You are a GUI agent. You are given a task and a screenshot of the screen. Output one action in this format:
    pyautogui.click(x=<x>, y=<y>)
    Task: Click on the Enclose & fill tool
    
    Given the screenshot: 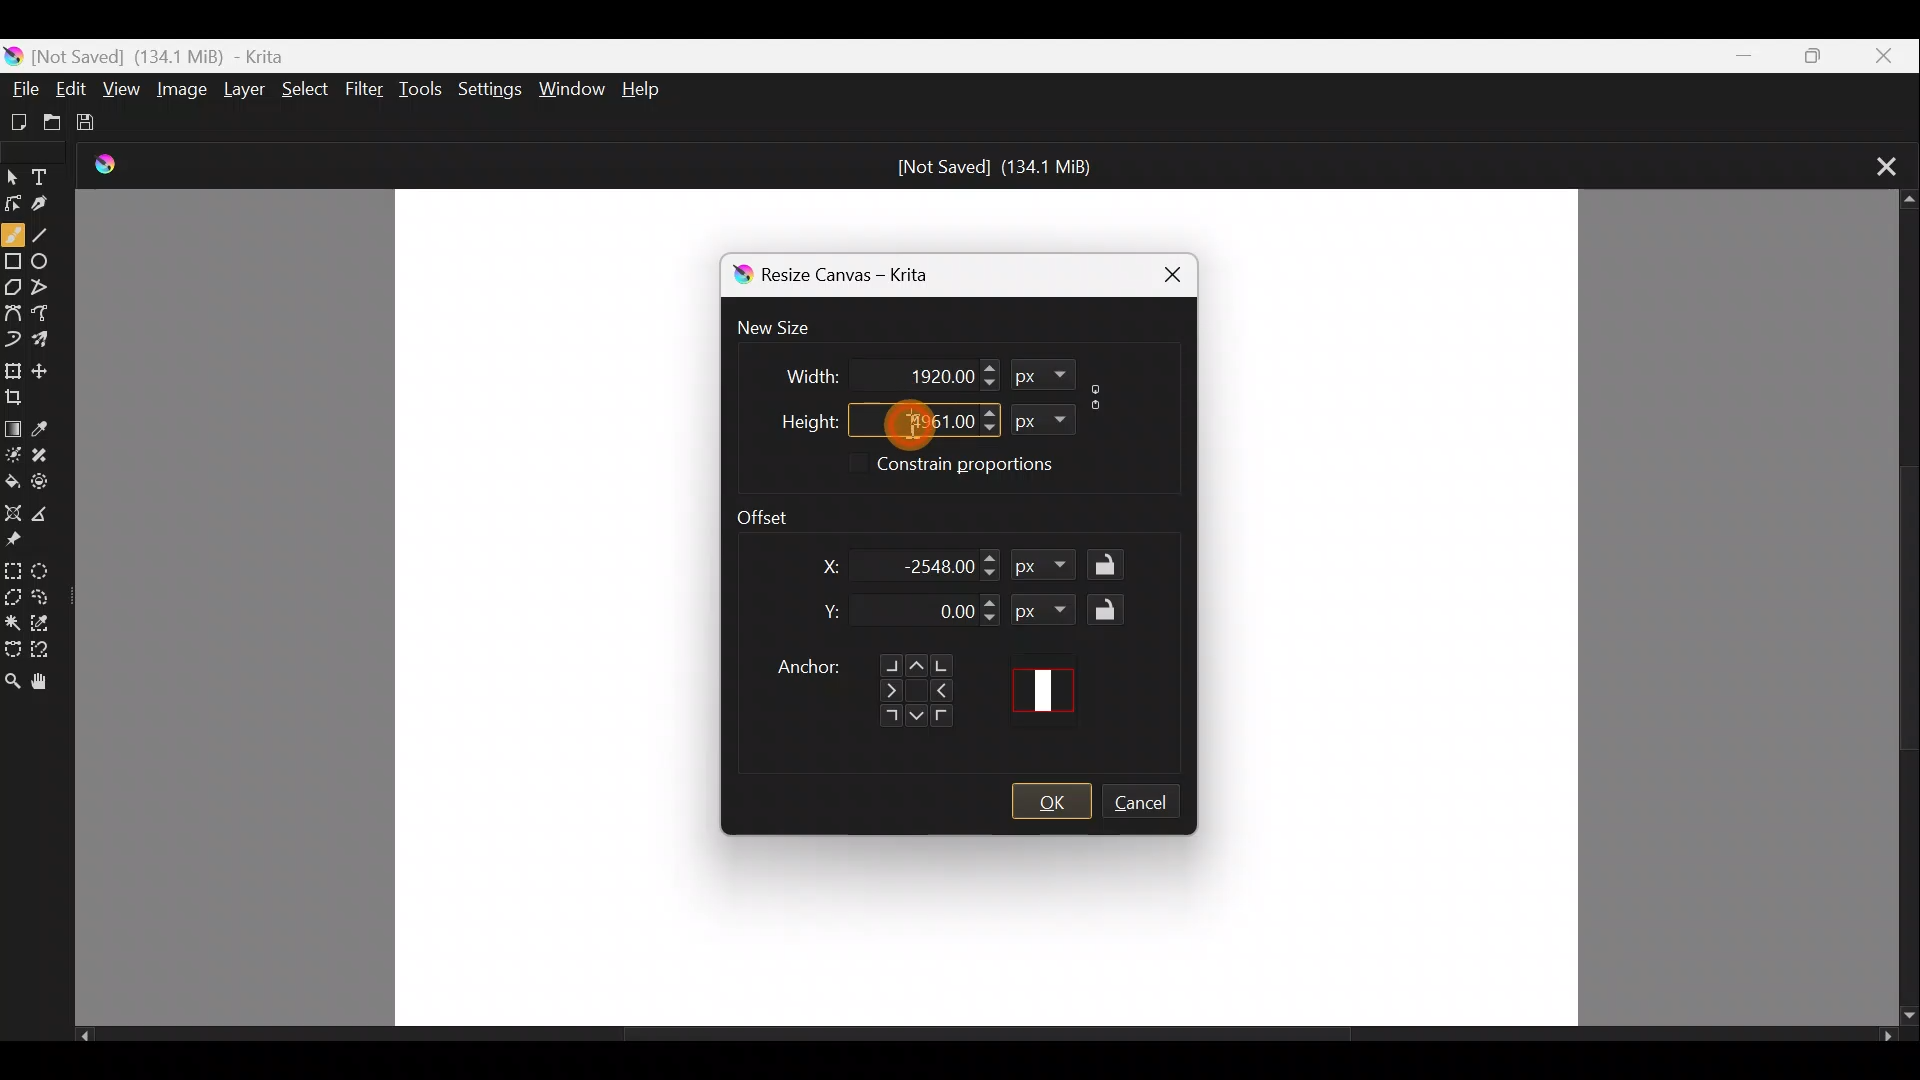 What is the action you would take?
    pyautogui.click(x=49, y=481)
    